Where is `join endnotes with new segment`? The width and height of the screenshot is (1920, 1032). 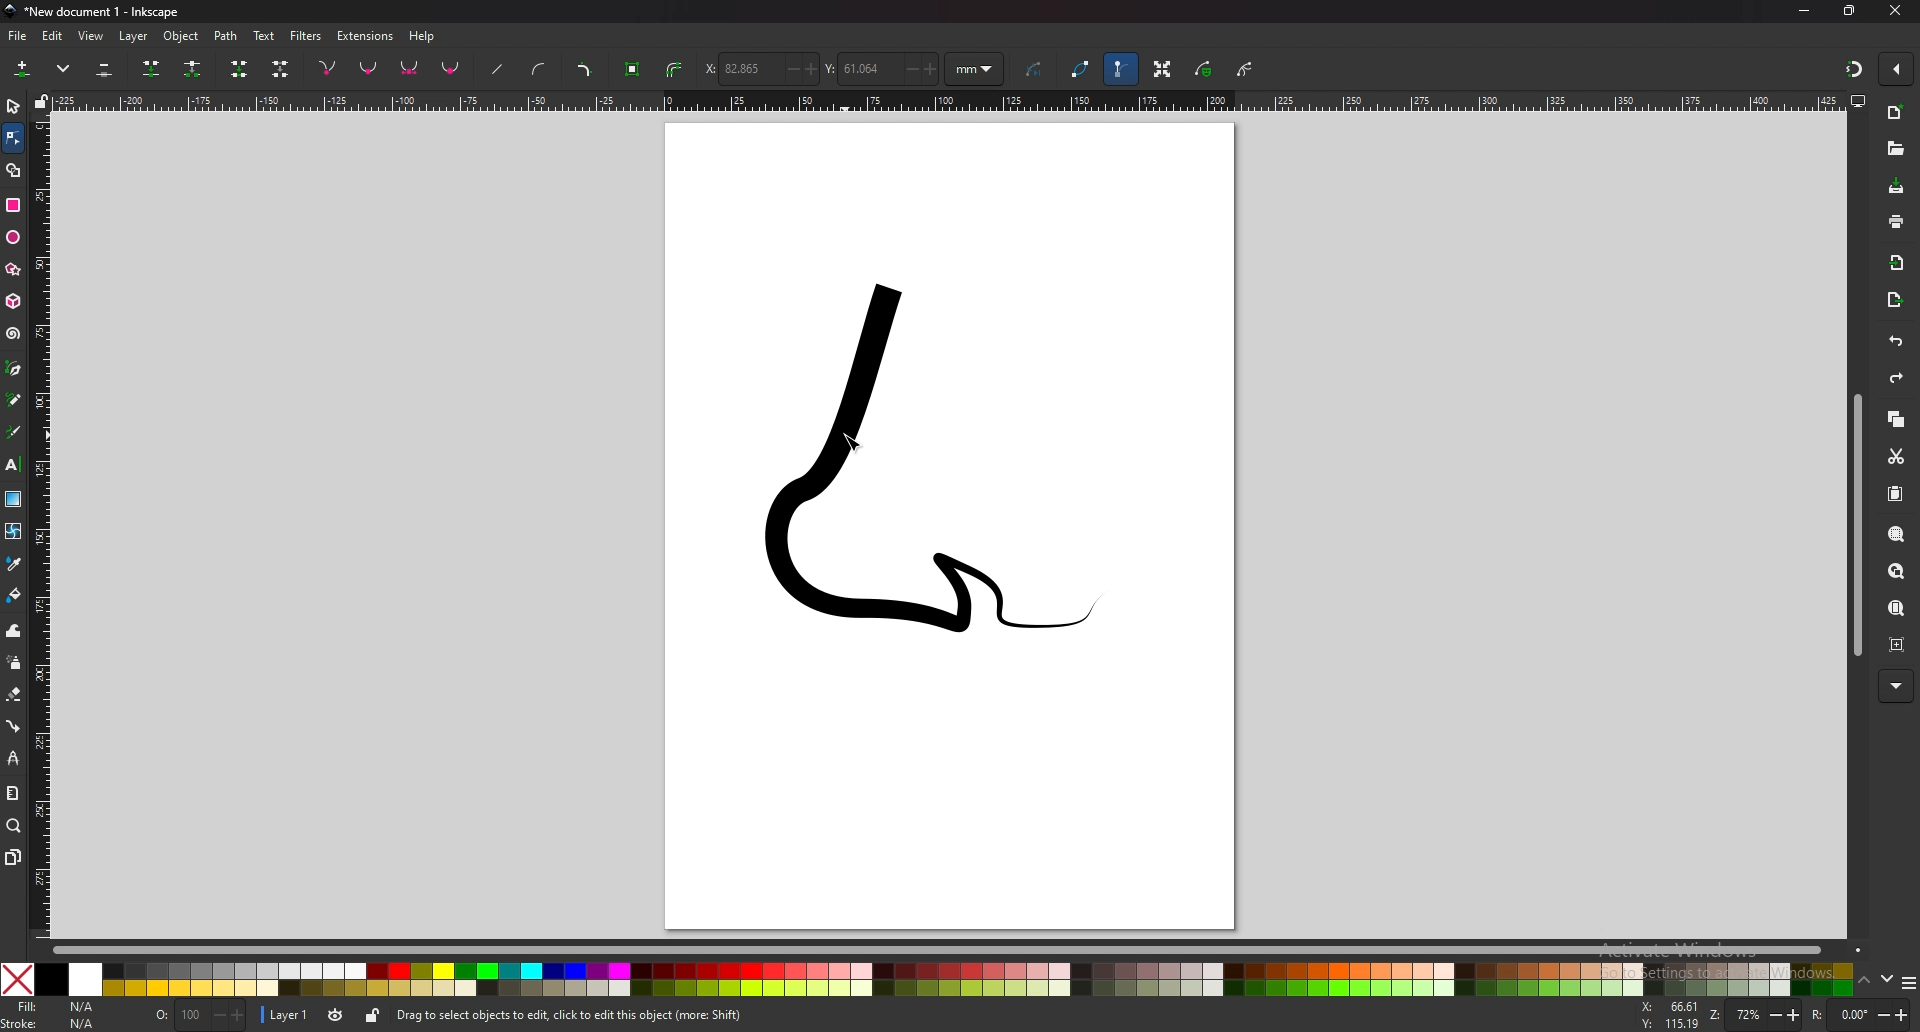
join endnotes with new segment is located at coordinates (238, 71).